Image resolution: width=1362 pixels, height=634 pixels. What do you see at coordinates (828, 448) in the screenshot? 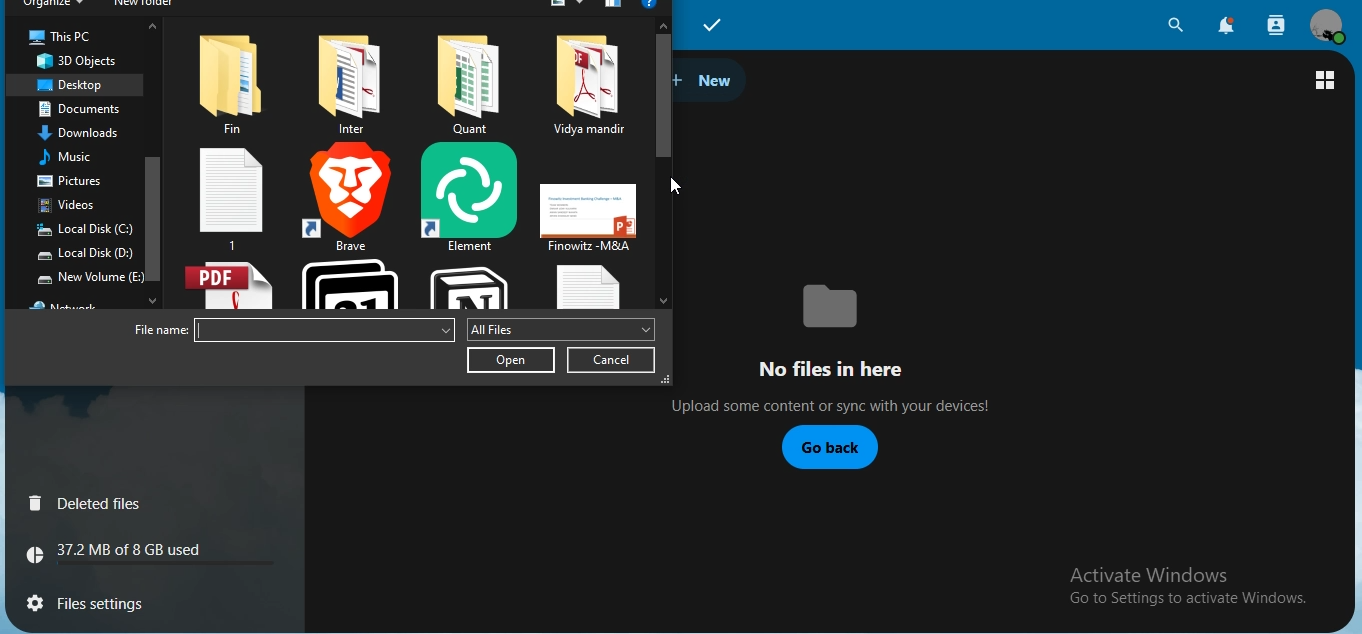
I see `go back` at bounding box center [828, 448].